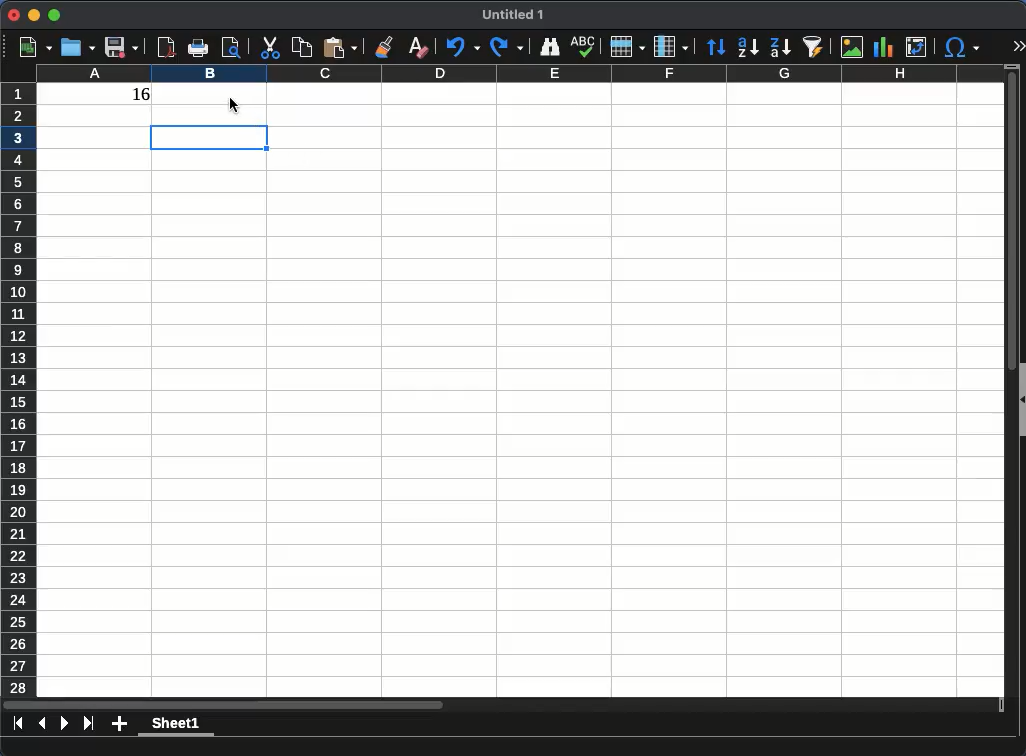 This screenshot has width=1026, height=756. Describe the element at coordinates (42, 724) in the screenshot. I see `previous sheet` at that location.